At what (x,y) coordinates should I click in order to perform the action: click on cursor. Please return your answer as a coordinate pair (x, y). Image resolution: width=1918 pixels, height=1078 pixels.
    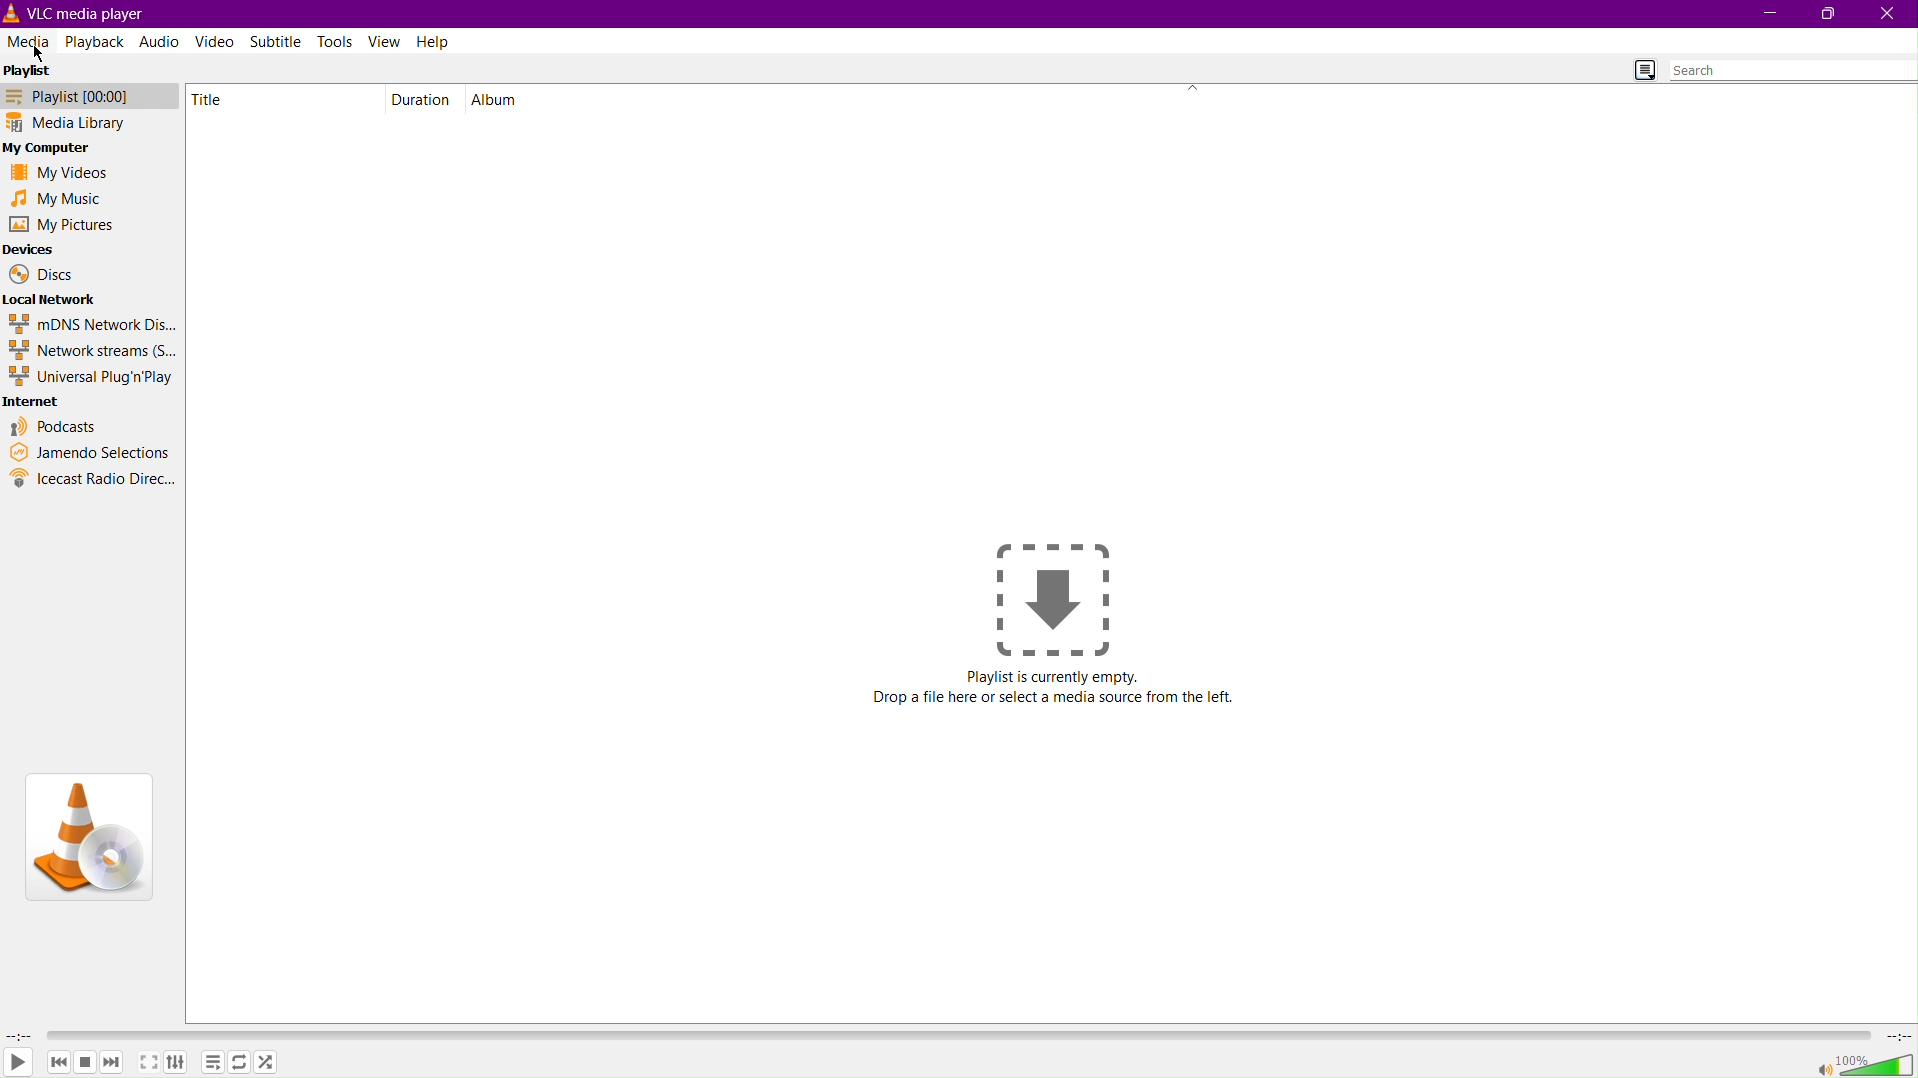
    Looking at the image, I should click on (42, 55).